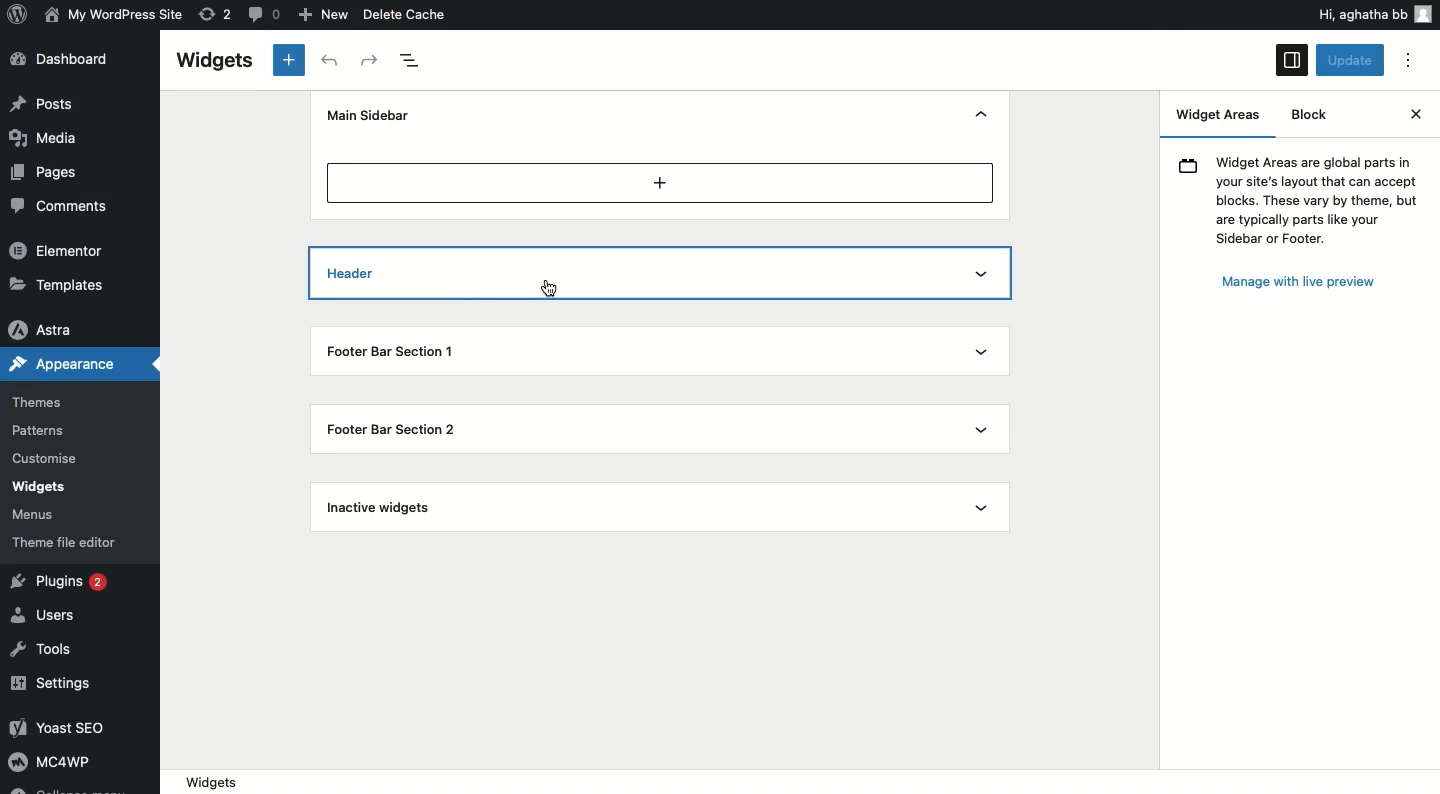 Image resolution: width=1440 pixels, height=794 pixels. What do you see at coordinates (371, 61) in the screenshot?
I see `Redo` at bounding box center [371, 61].